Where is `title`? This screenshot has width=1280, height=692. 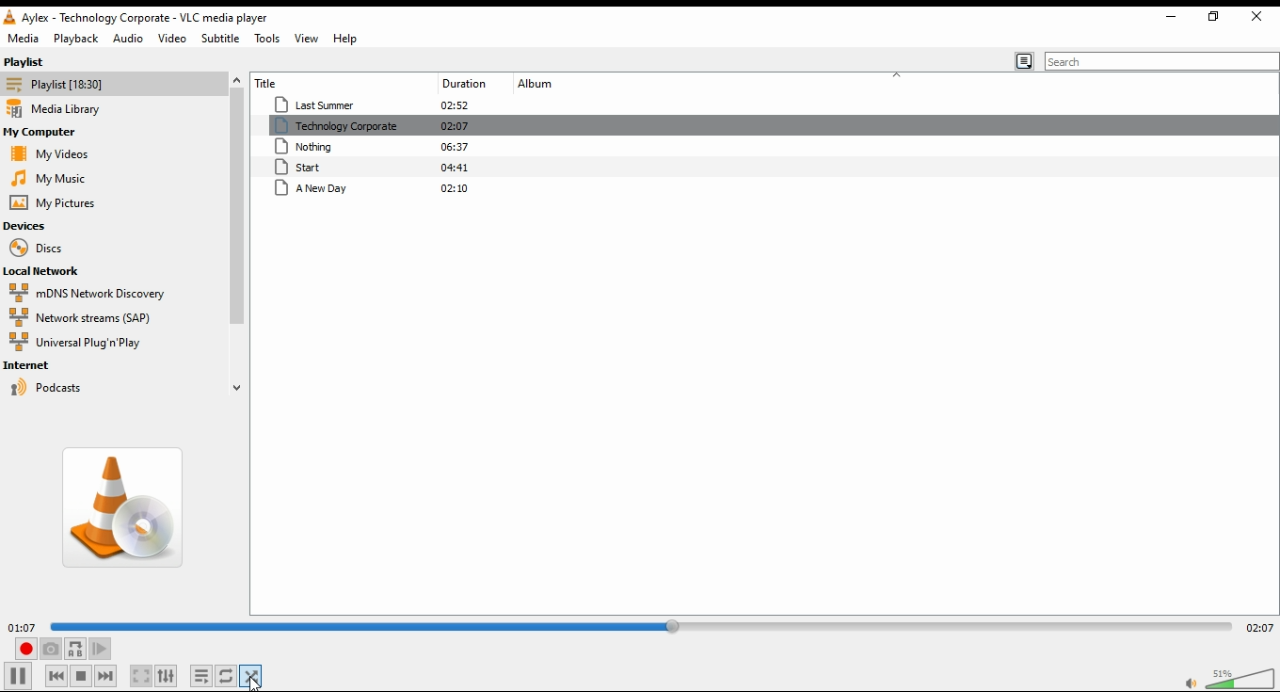
title is located at coordinates (299, 83).